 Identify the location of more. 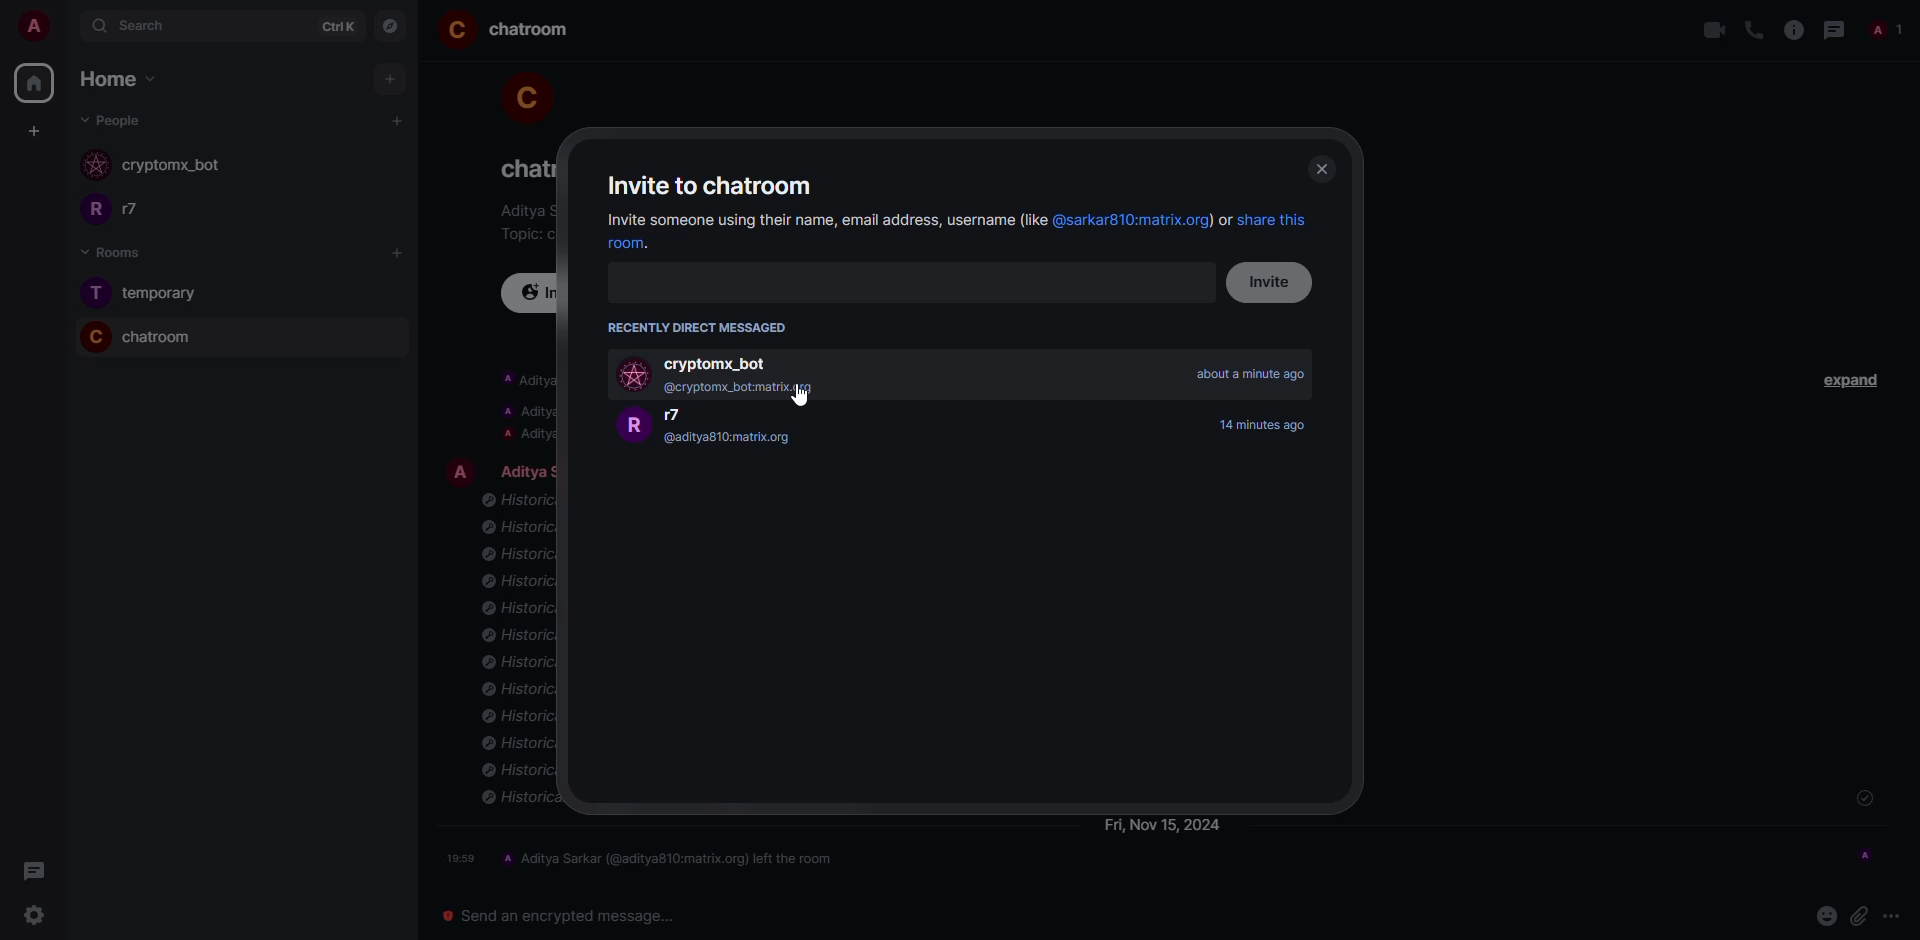
(1894, 915).